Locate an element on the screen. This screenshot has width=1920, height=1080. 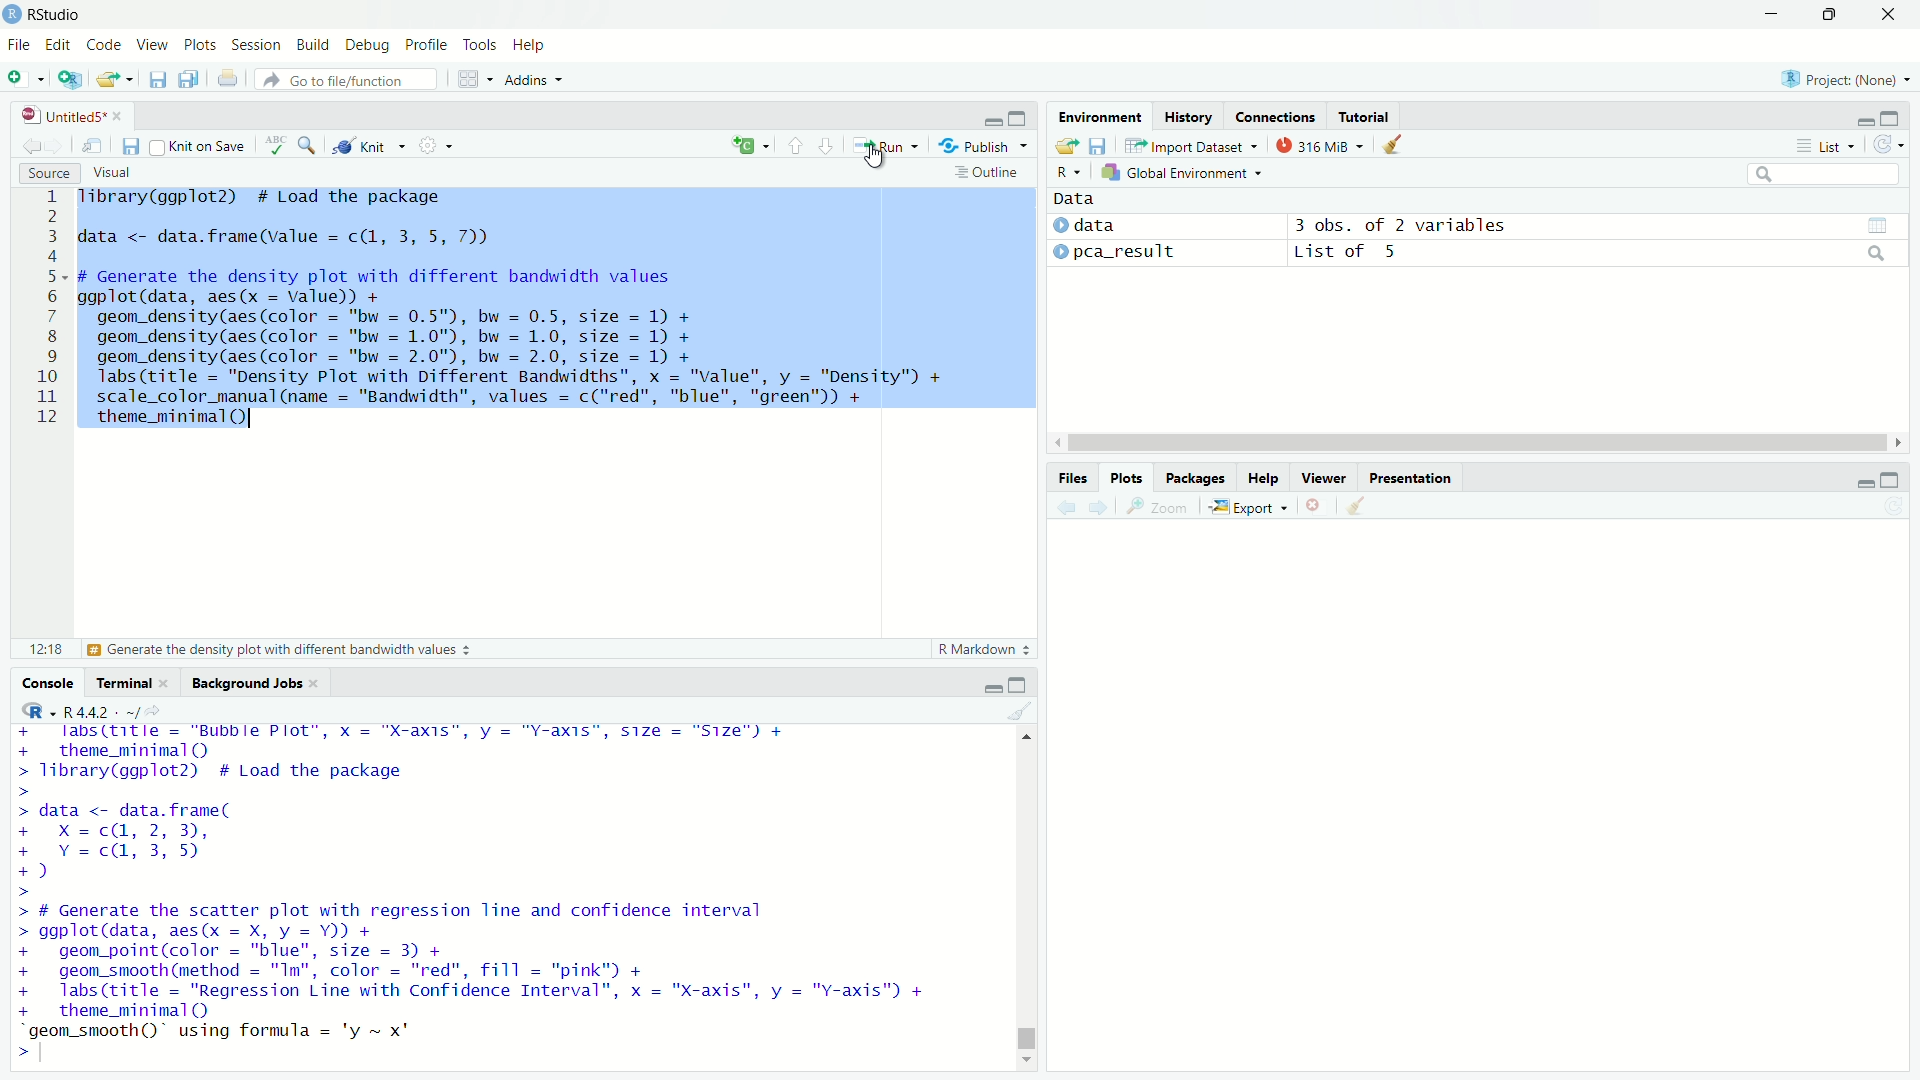
Addins is located at coordinates (534, 80).